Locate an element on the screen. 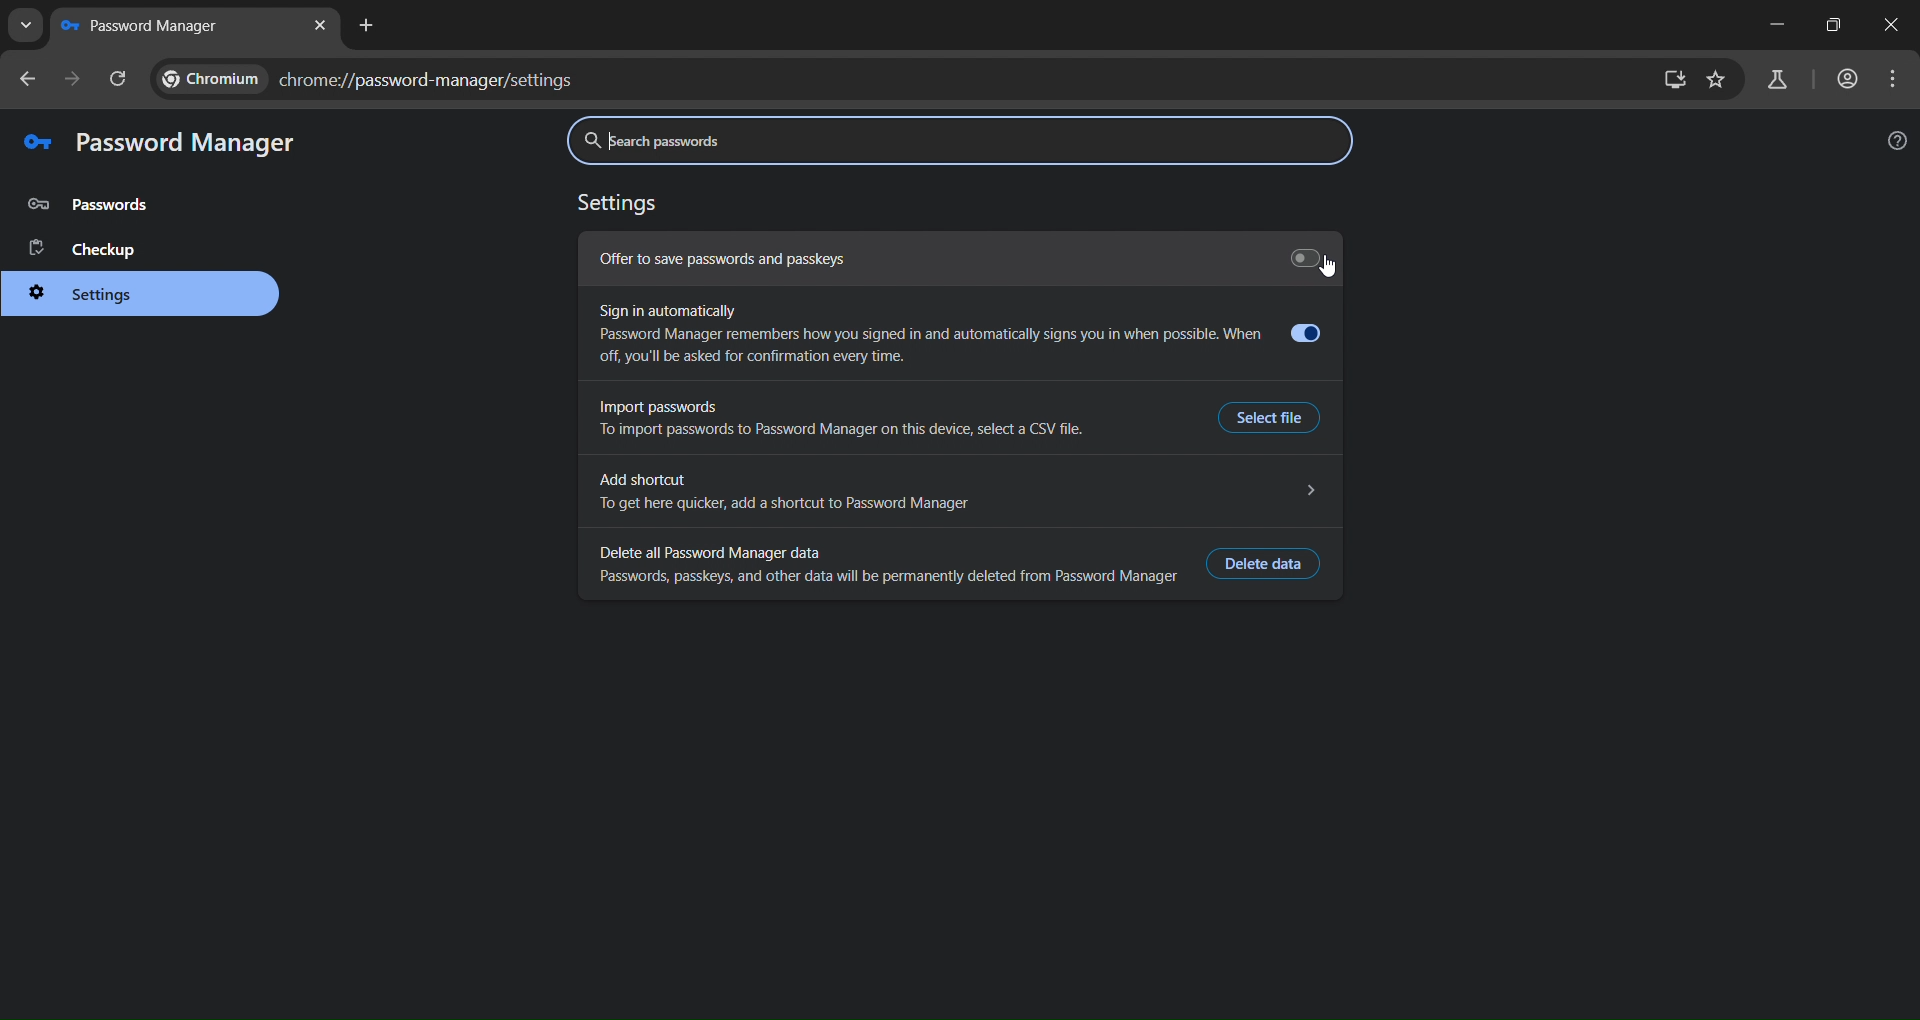 This screenshot has height=1020, width=1920. bookmark page is located at coordinates (1717, 82).